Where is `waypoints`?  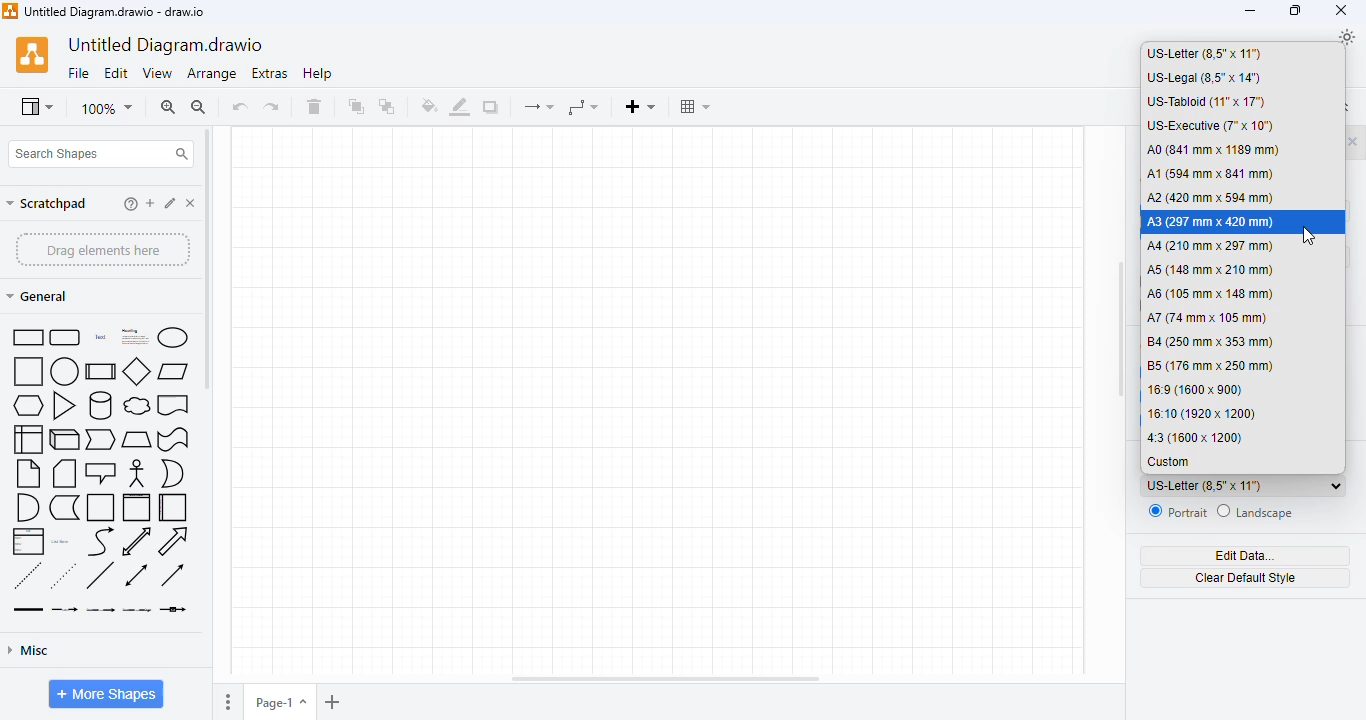 waypoints is located at coordinates (582, 107).